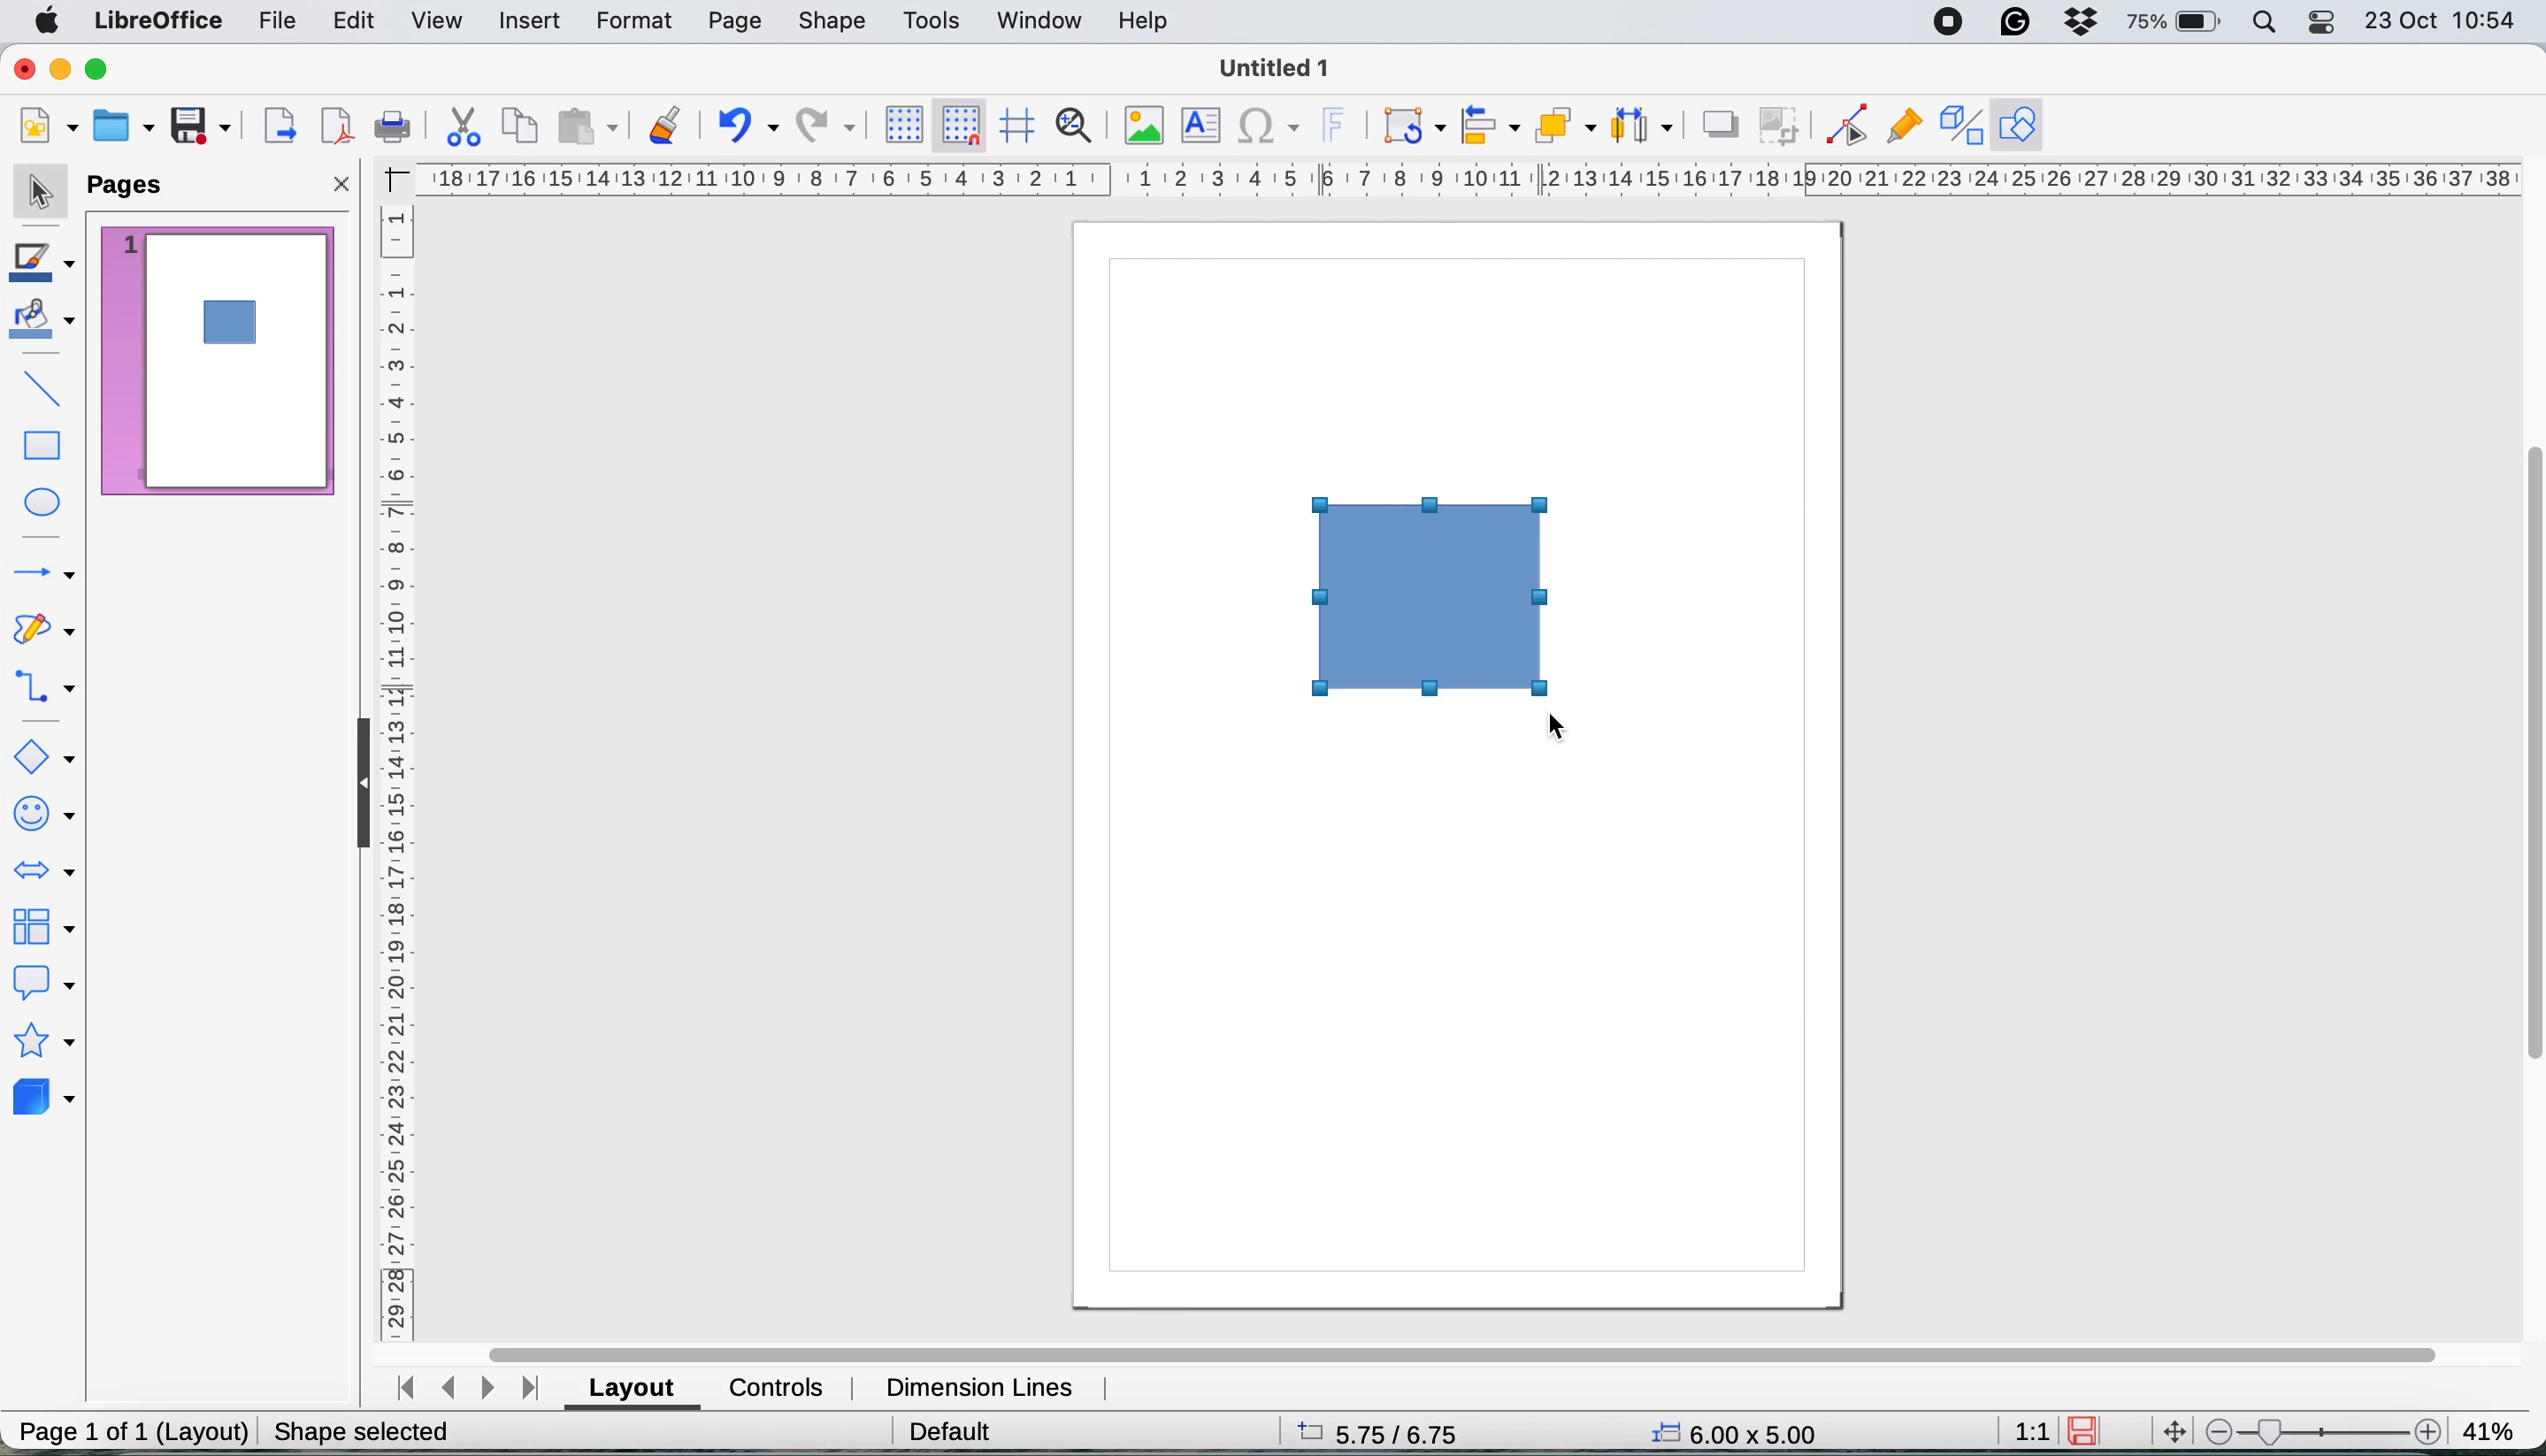 Image resolution: width=2546 pixels, height=1456 pixels. I want to click on insert line, so click(37, 385).